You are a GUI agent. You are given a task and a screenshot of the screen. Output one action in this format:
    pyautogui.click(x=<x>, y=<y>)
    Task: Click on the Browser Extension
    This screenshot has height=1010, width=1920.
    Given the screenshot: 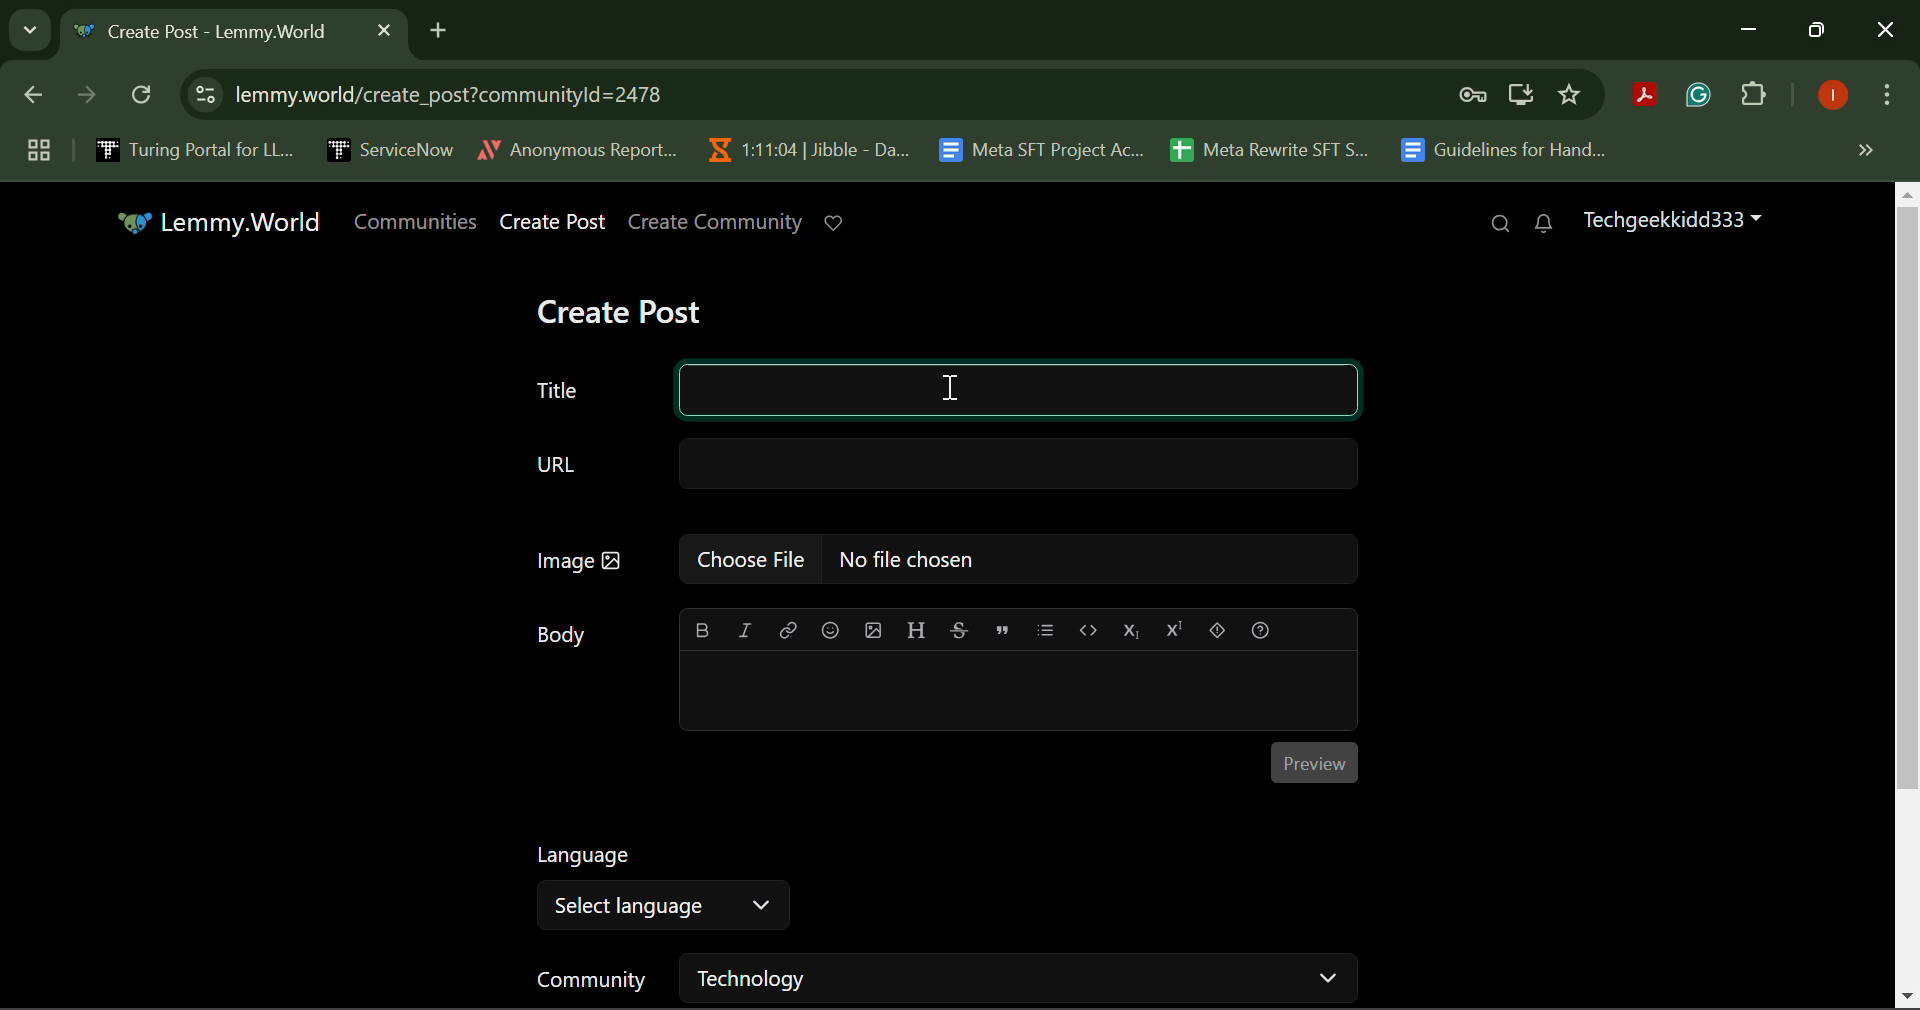 What is the action you would take?
    pyautogui.click(x=1703, y=96)
    